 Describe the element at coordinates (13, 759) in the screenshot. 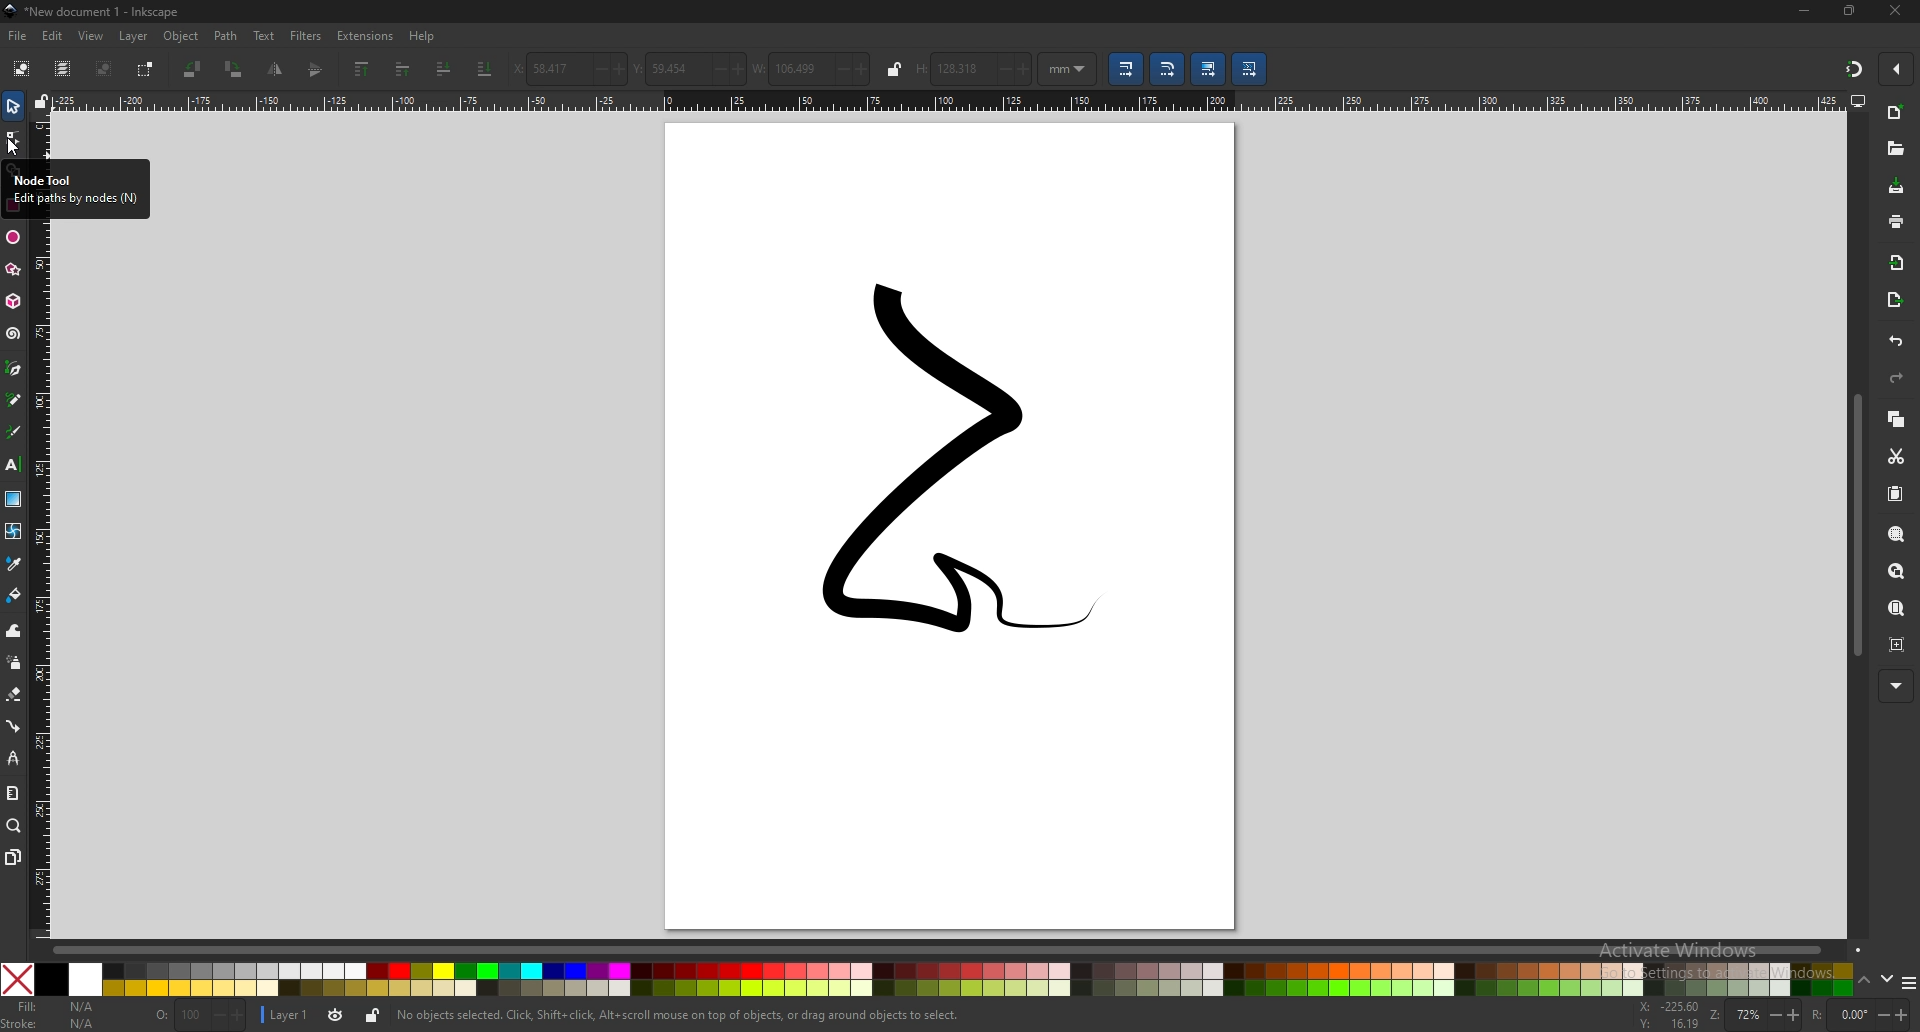

I see `lpe` at that location.